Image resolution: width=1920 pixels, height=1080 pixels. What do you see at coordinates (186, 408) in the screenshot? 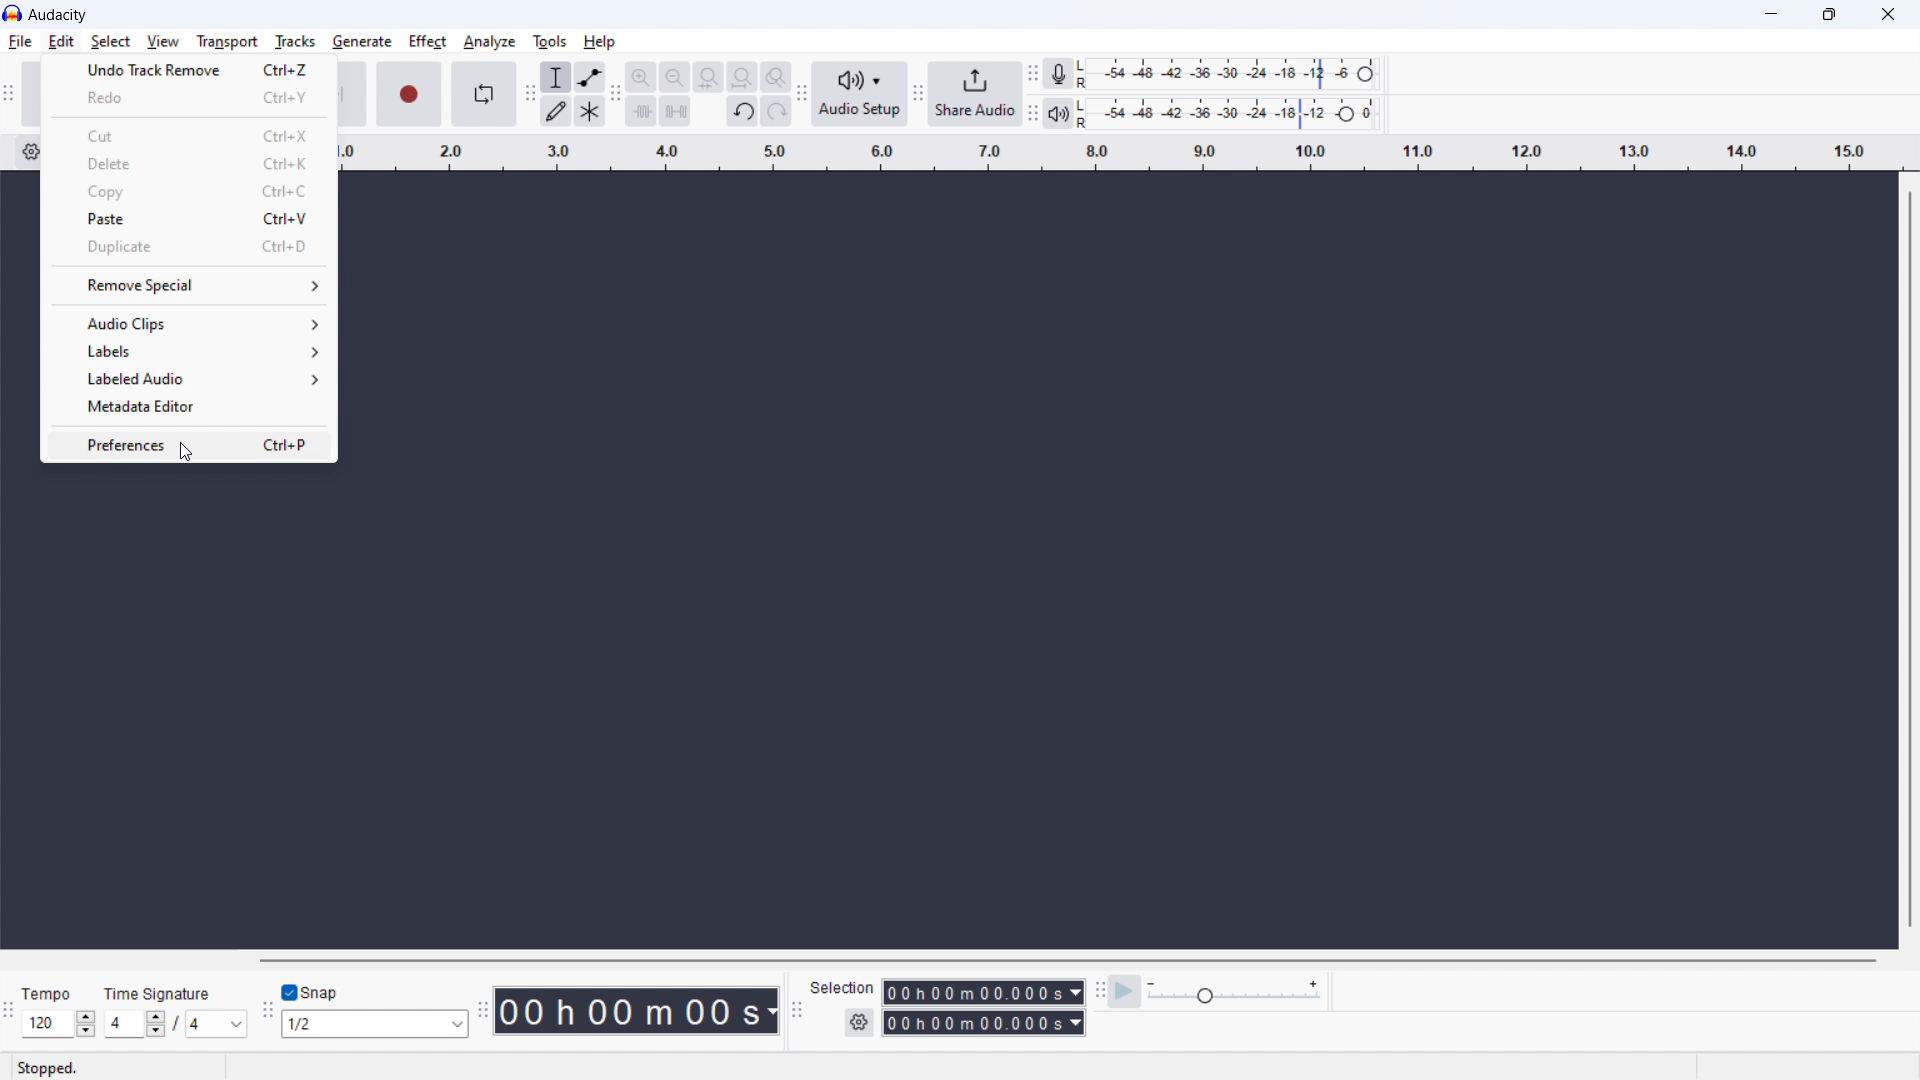
I see `metadata editor` at bounding box center [186, 408].